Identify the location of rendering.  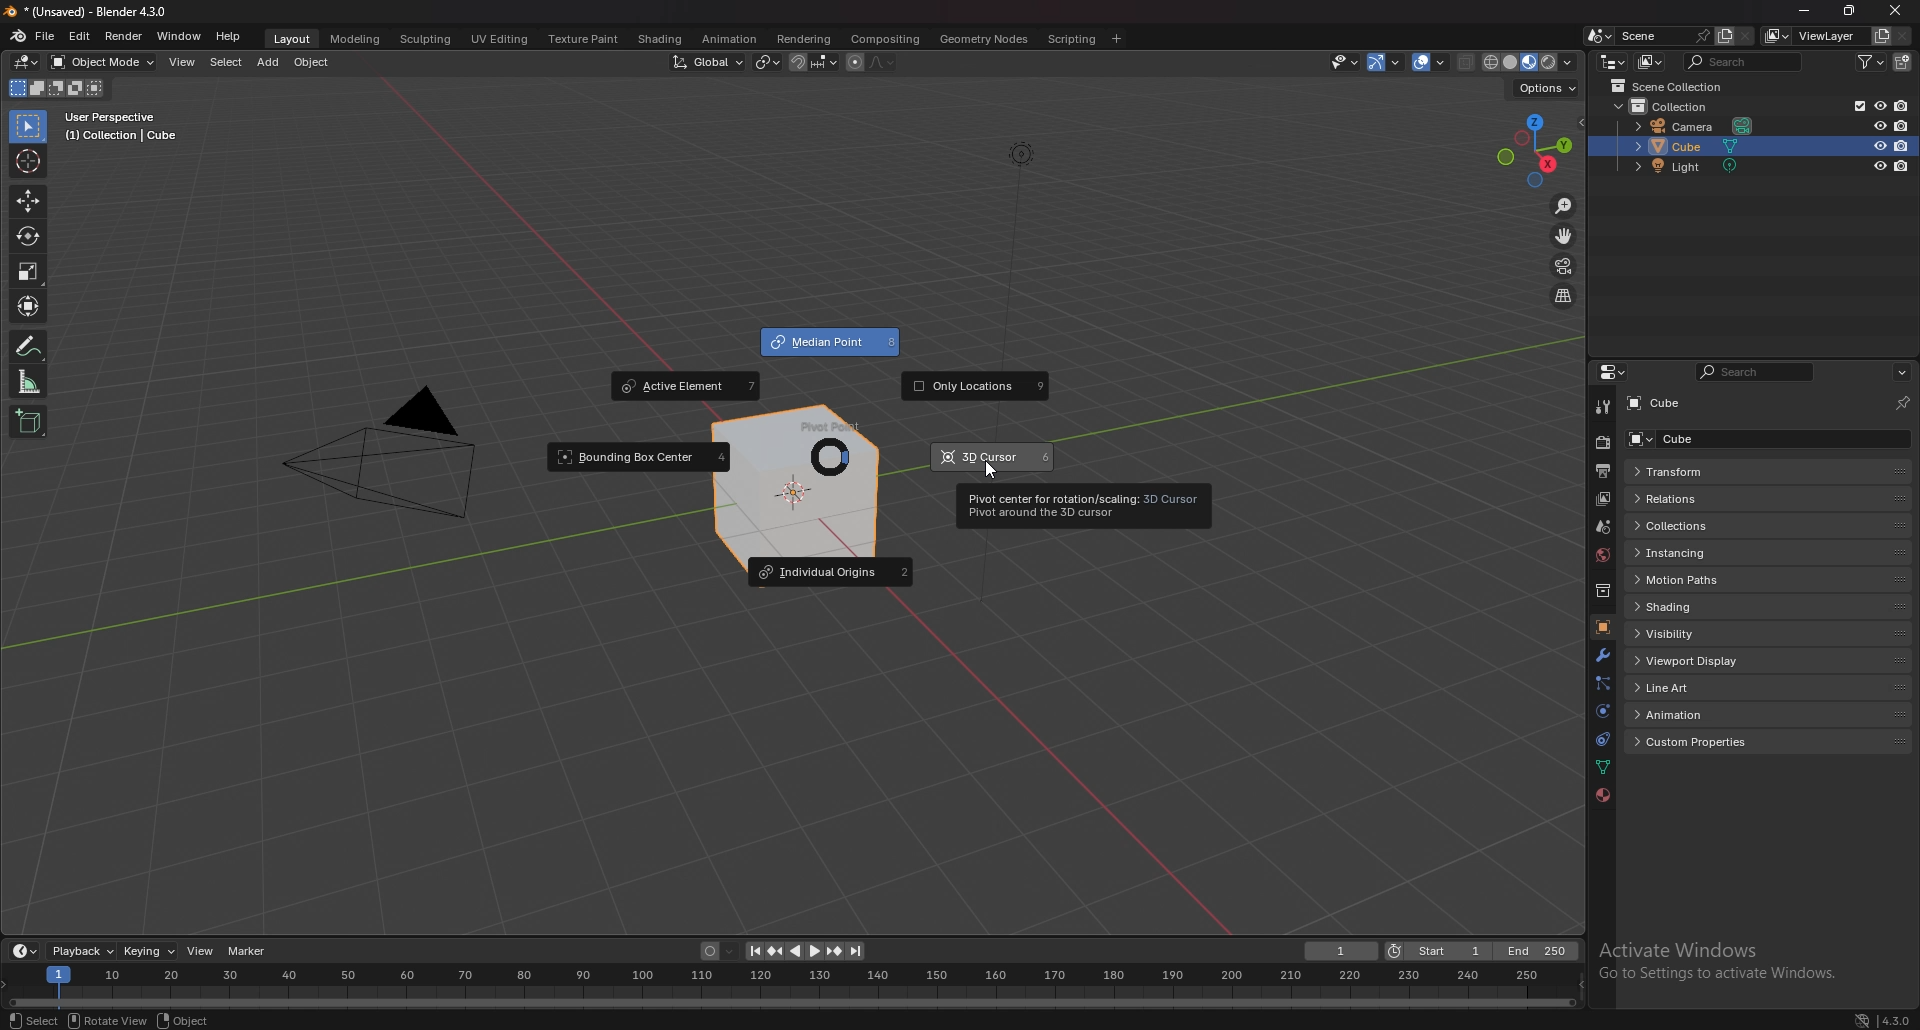
(802, 39).